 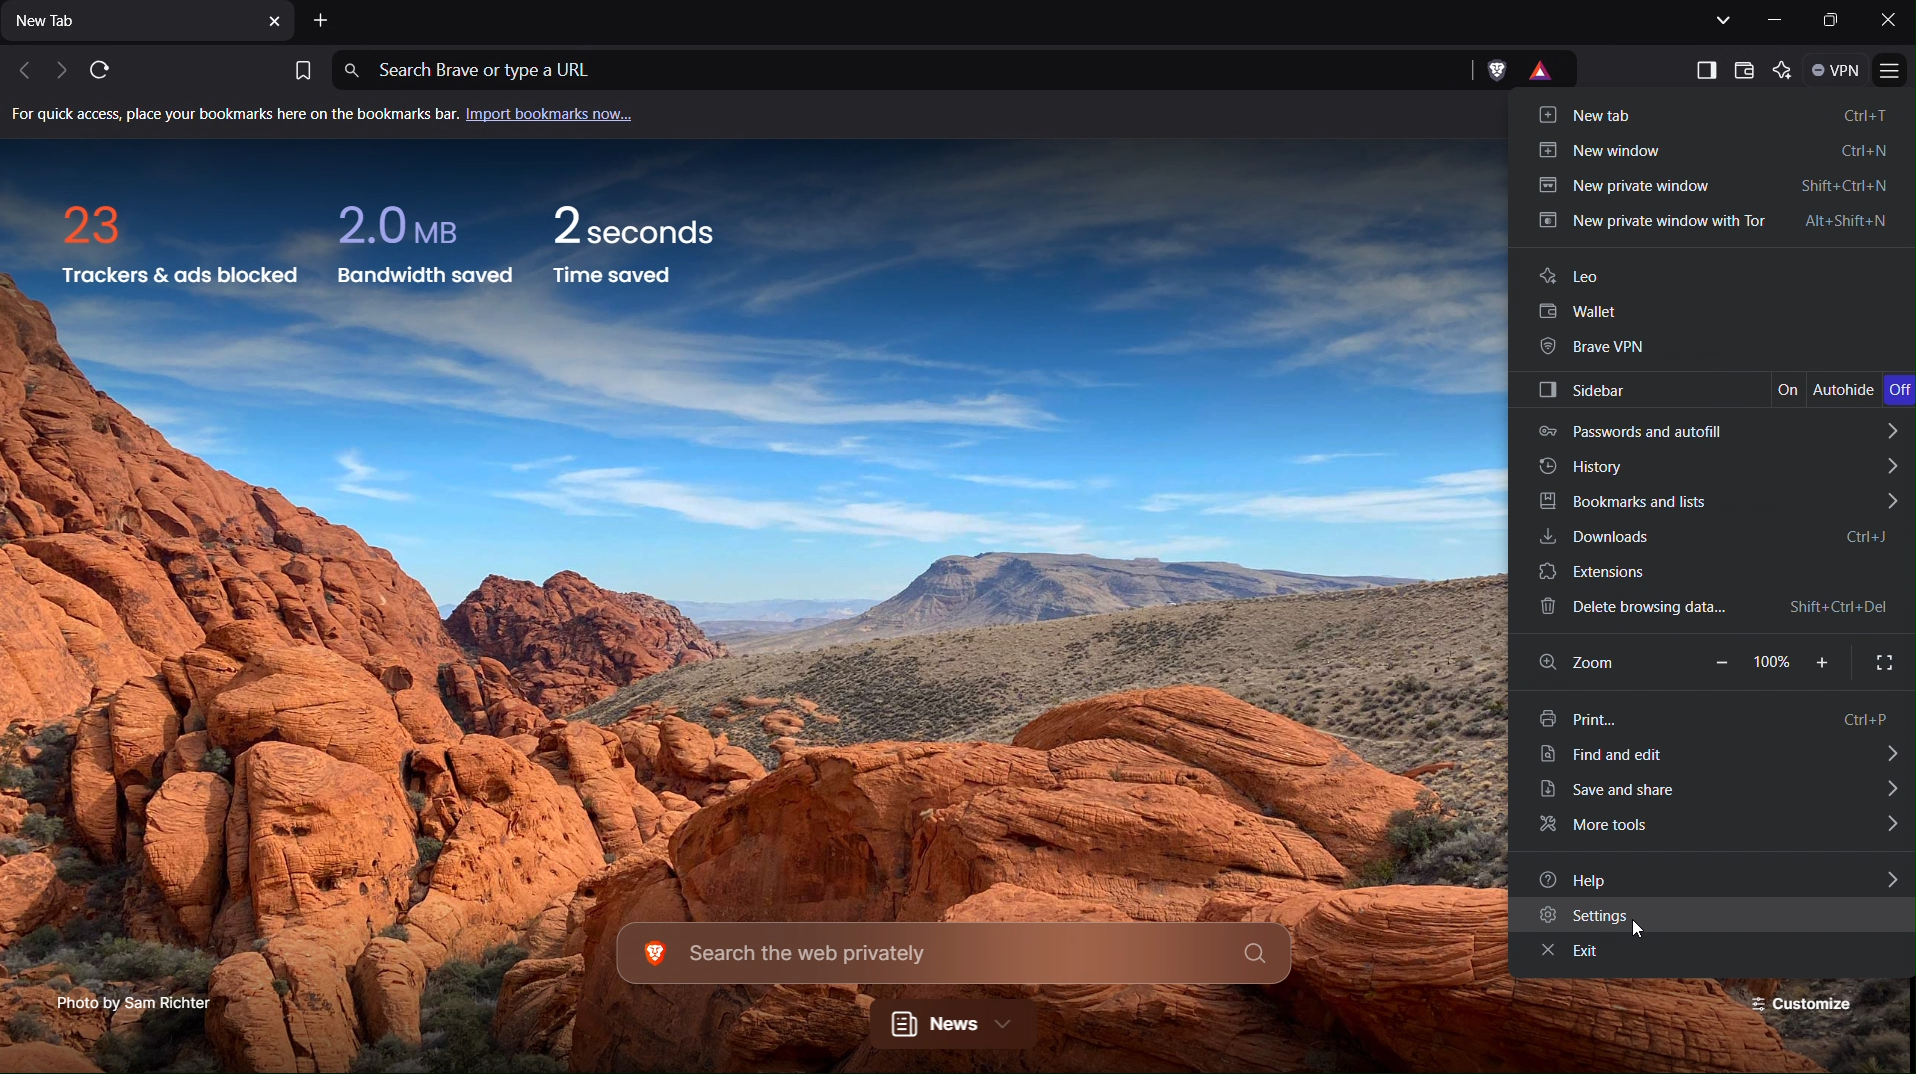 I want to click on Delete browsing data, so click(x=1714, y=611).